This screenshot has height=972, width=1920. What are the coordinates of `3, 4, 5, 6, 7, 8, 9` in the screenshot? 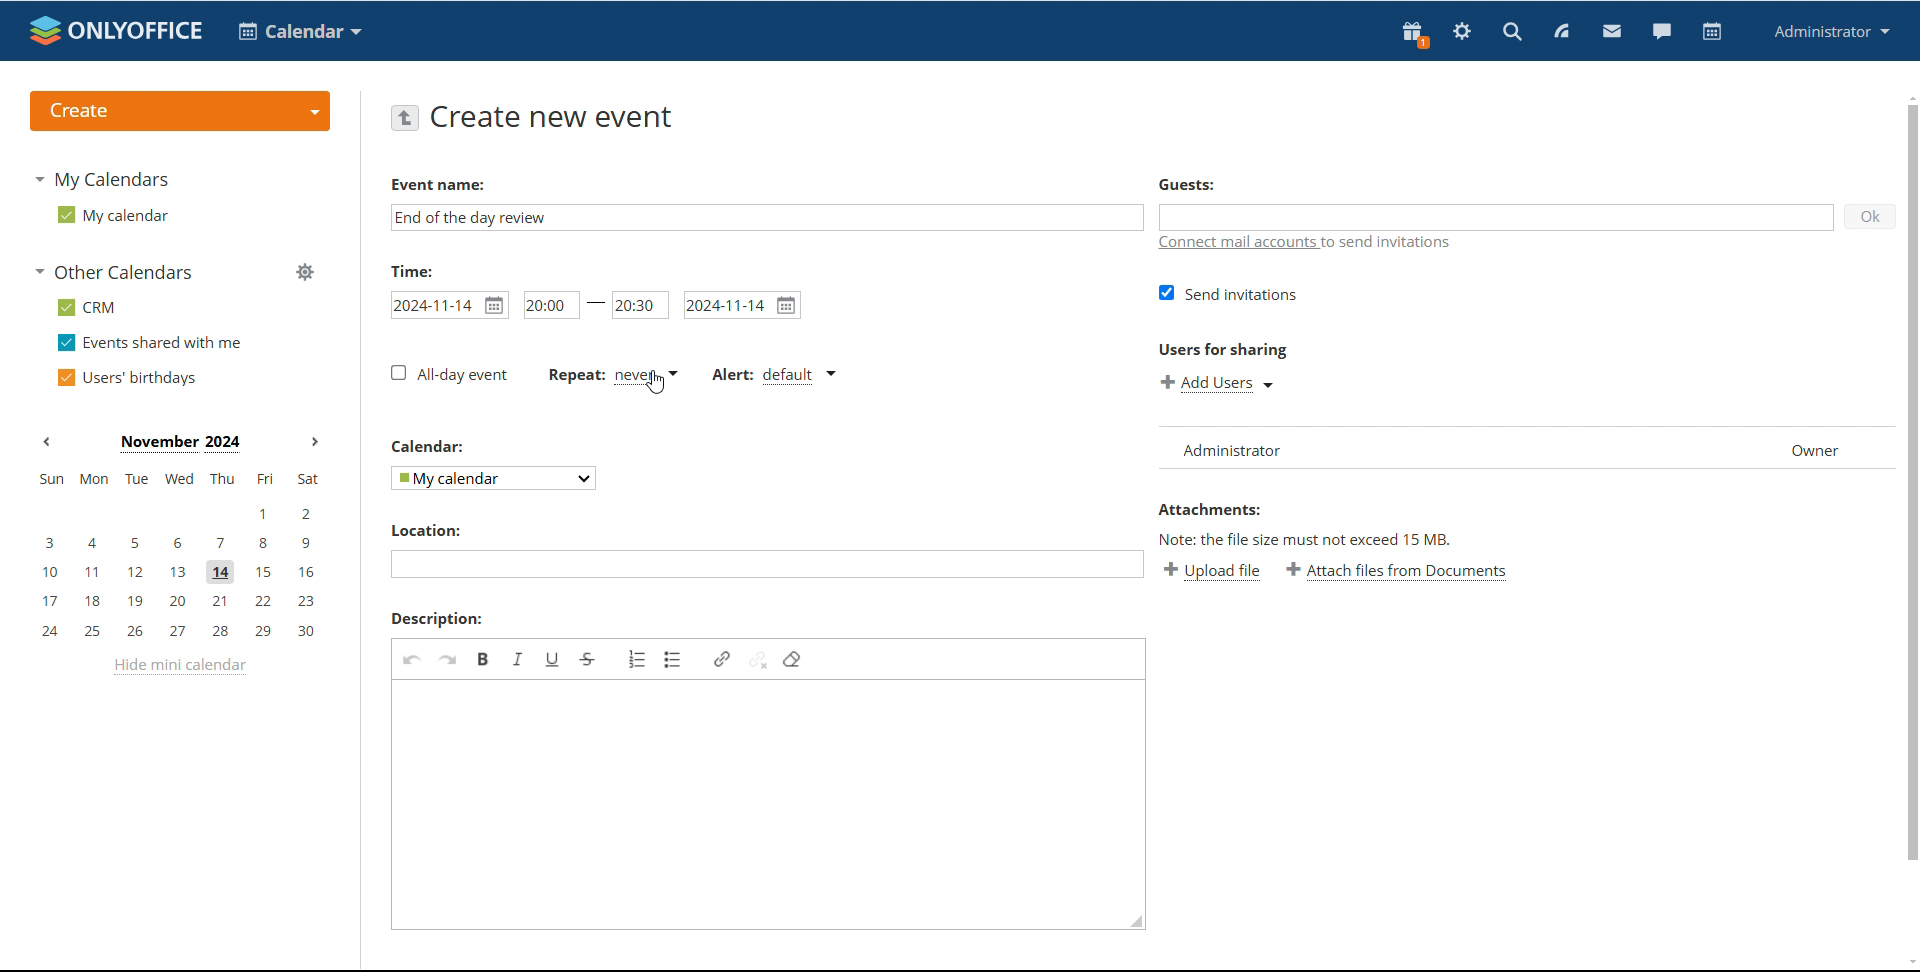 It's located at (179, 541).